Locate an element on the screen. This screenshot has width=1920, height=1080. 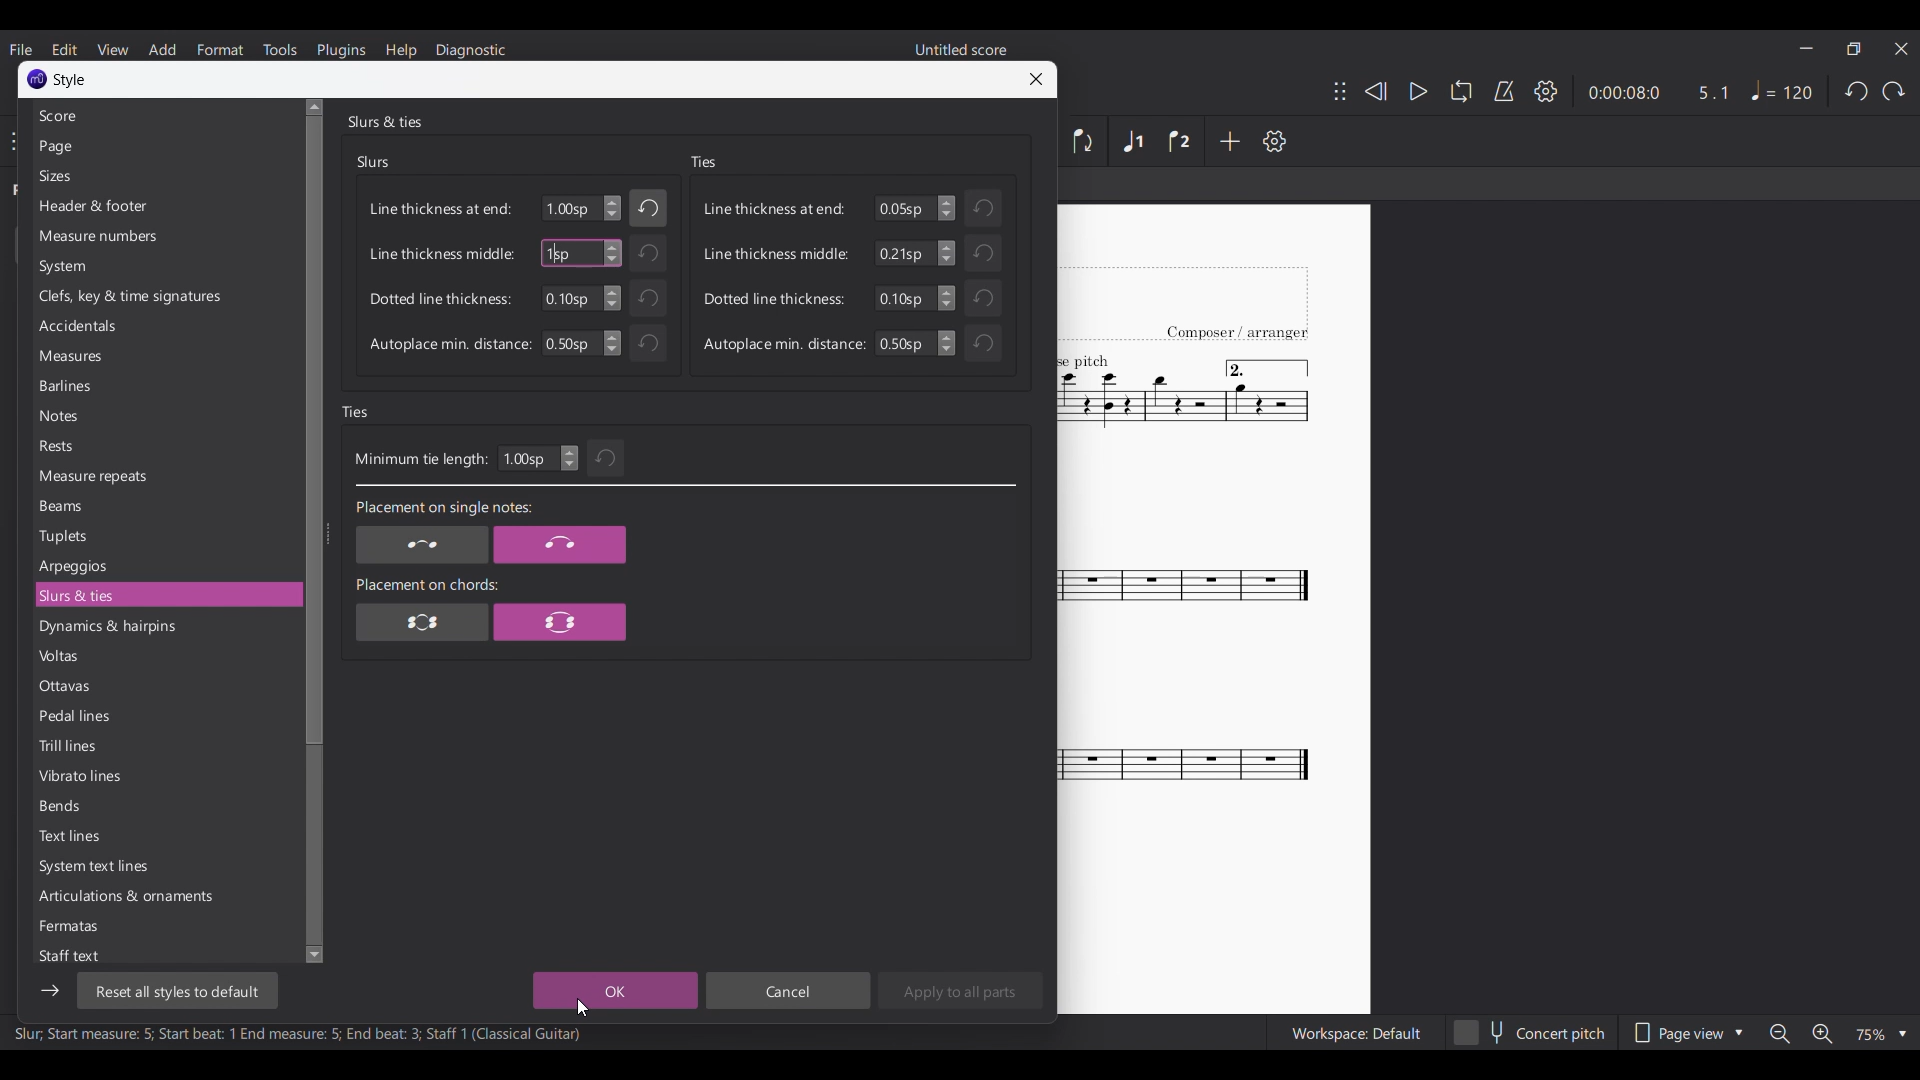
Input line thickness middle is located at coordinates (904, 253).